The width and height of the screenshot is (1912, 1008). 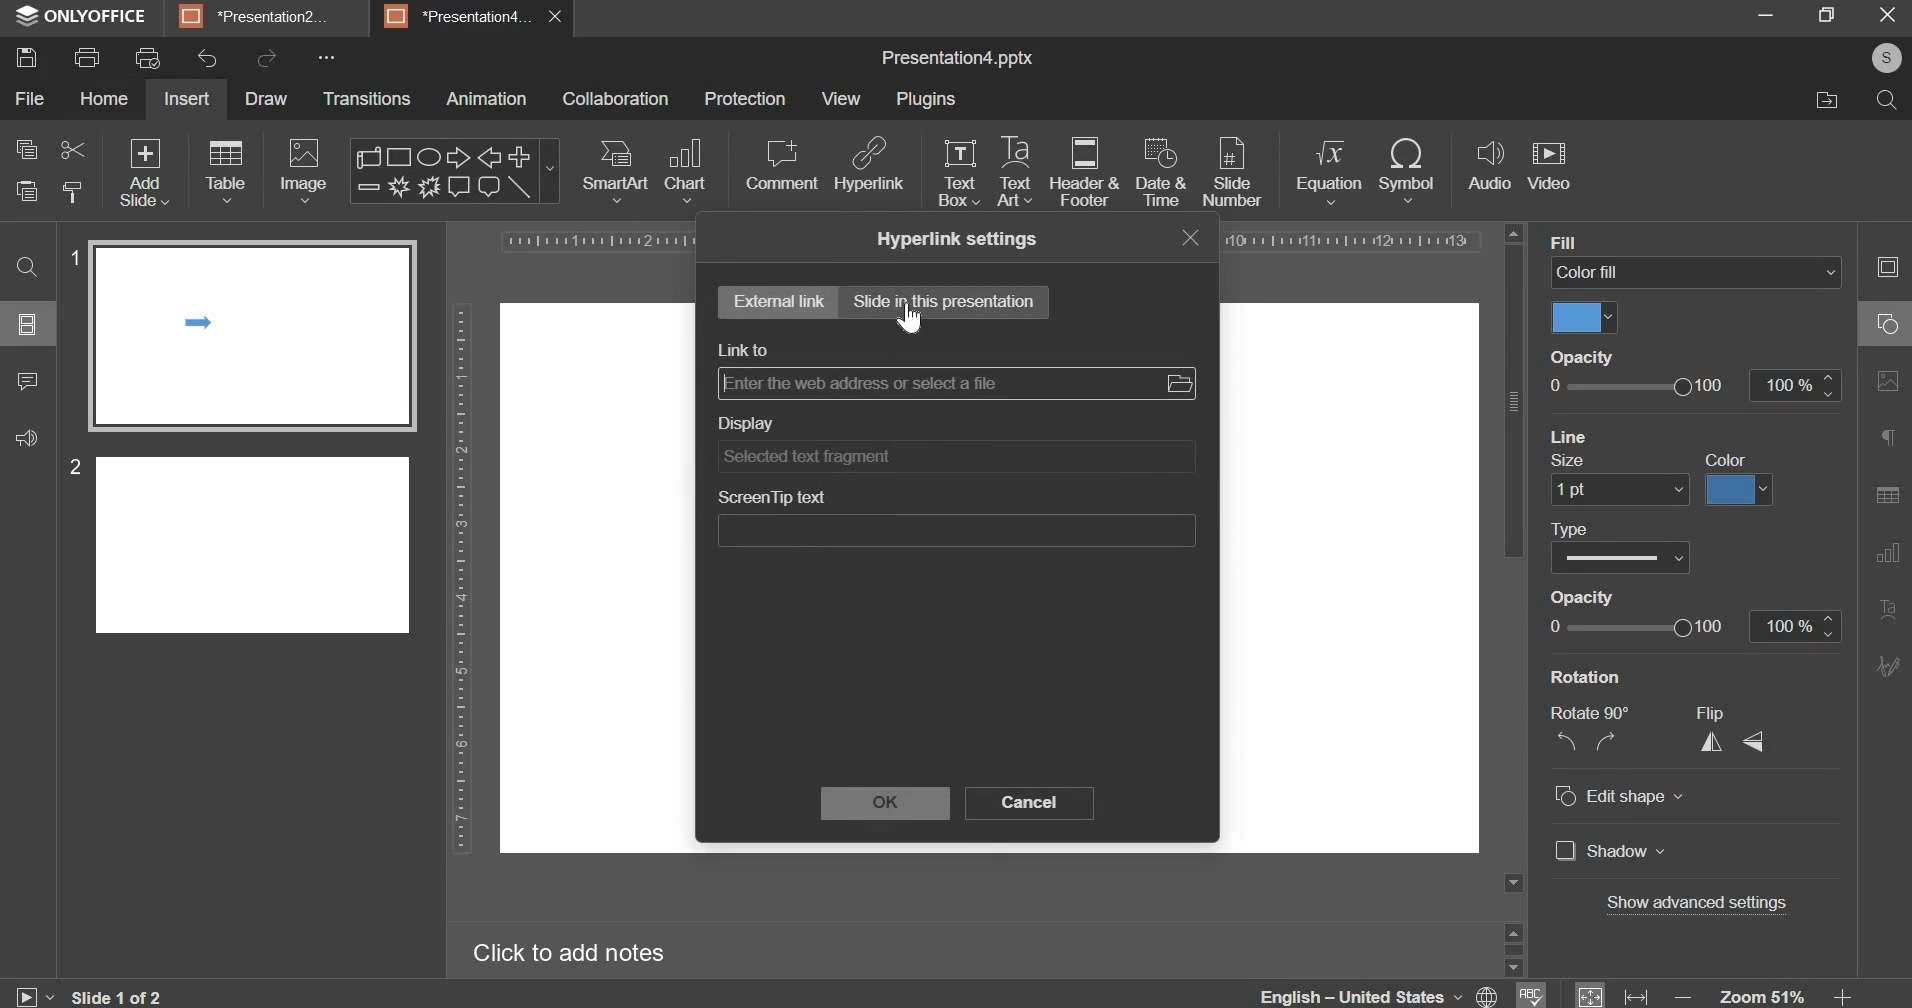 I want to click on vertical scale, so click(x=455, y=581).